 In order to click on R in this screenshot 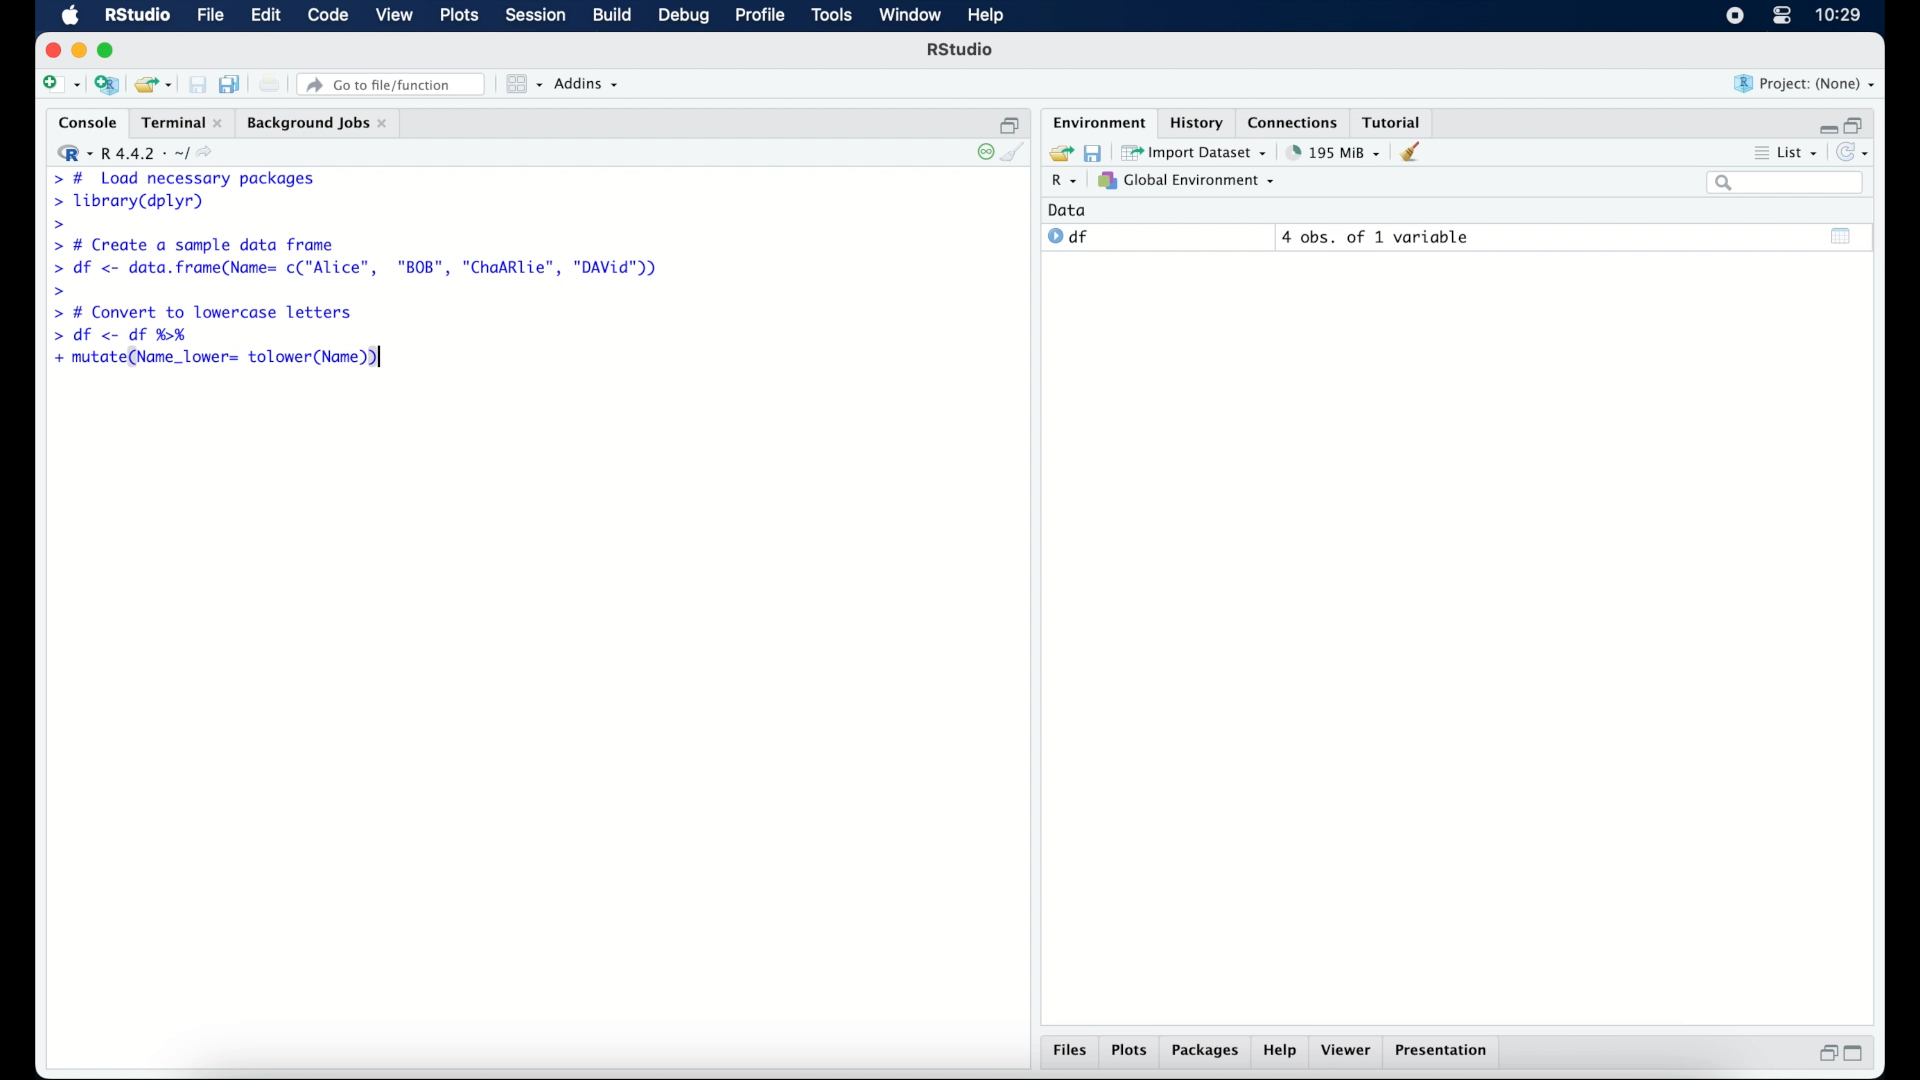, I will do `click(1061, 183)`.